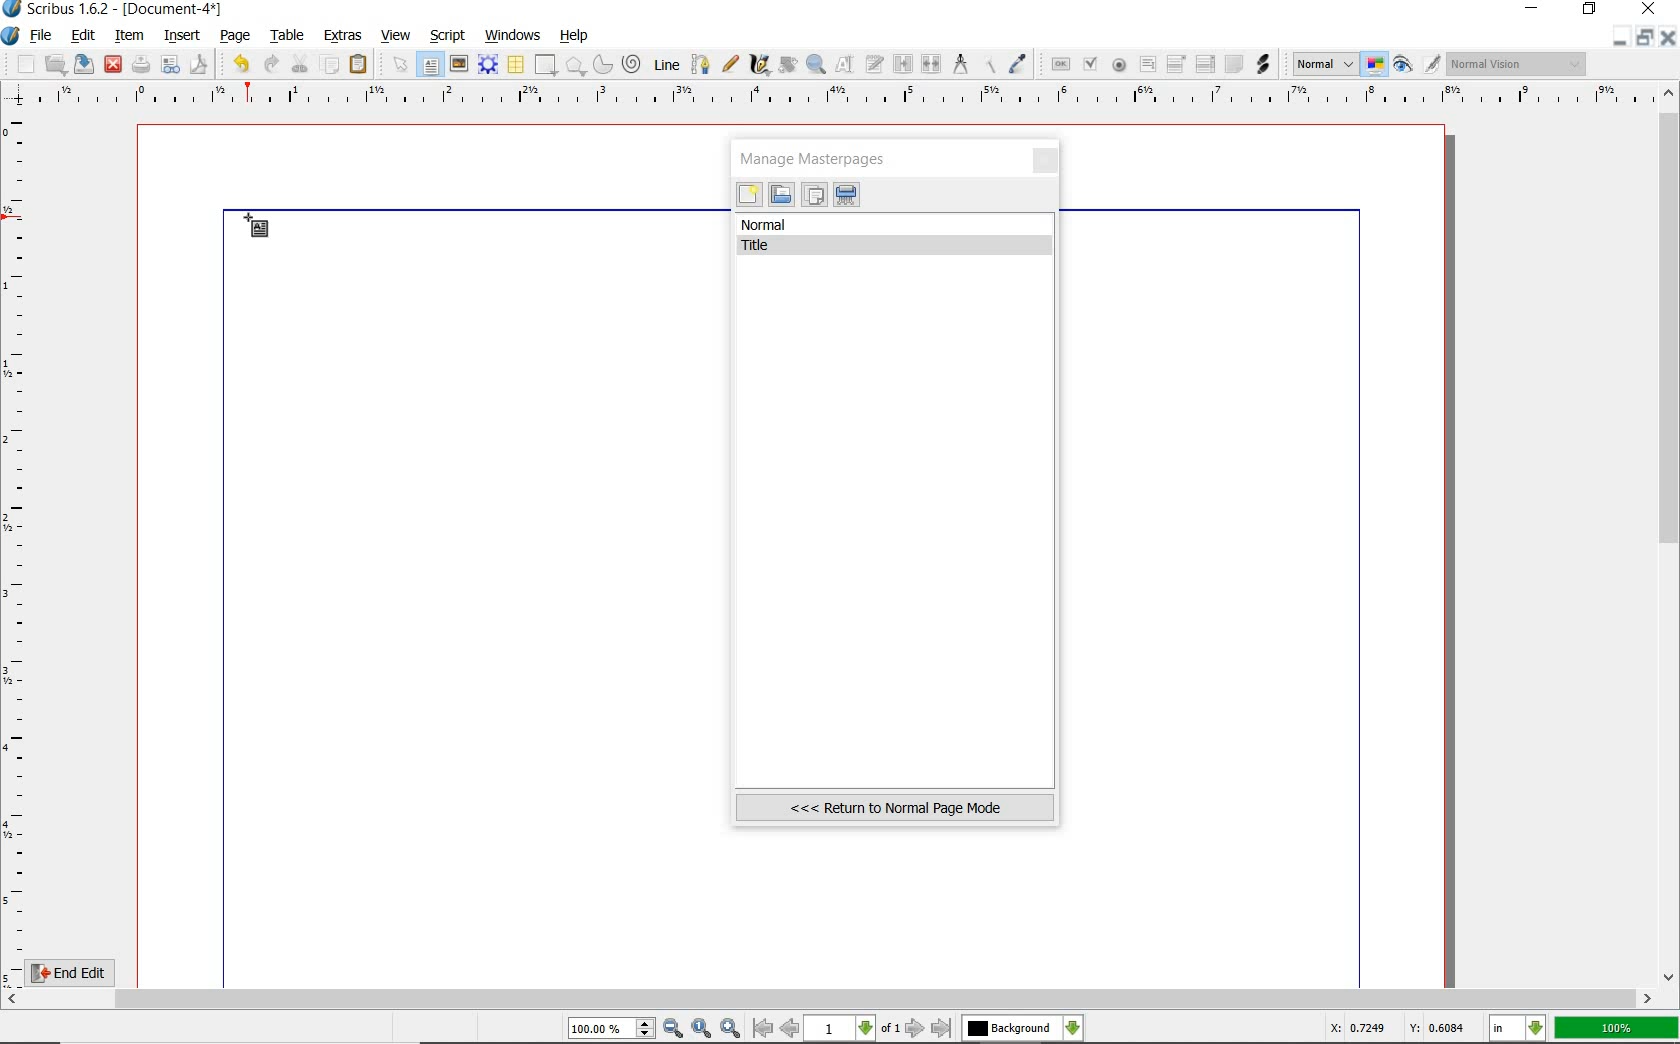  Describe the element at coordinates (780, 195) in the screenshot. I see `import masterpages` at that location.